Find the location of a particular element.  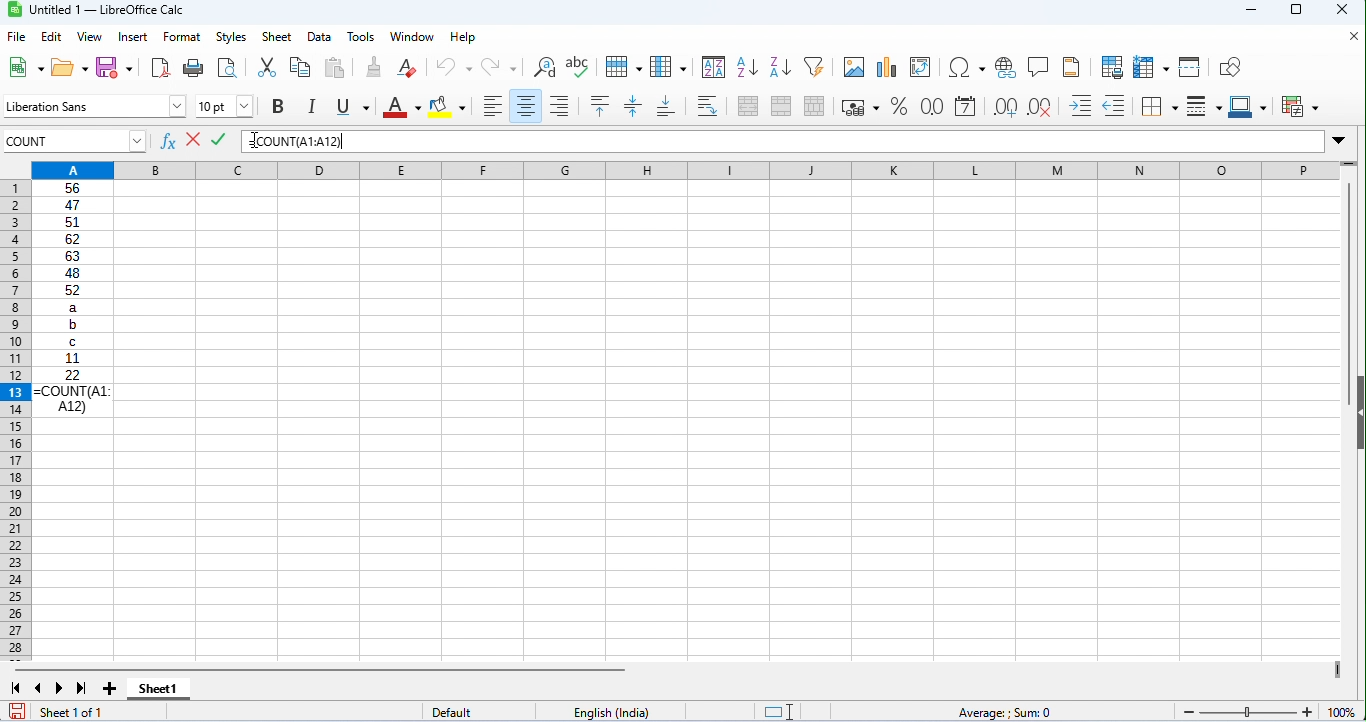

insert comment is located at coordinates (1037, 66).